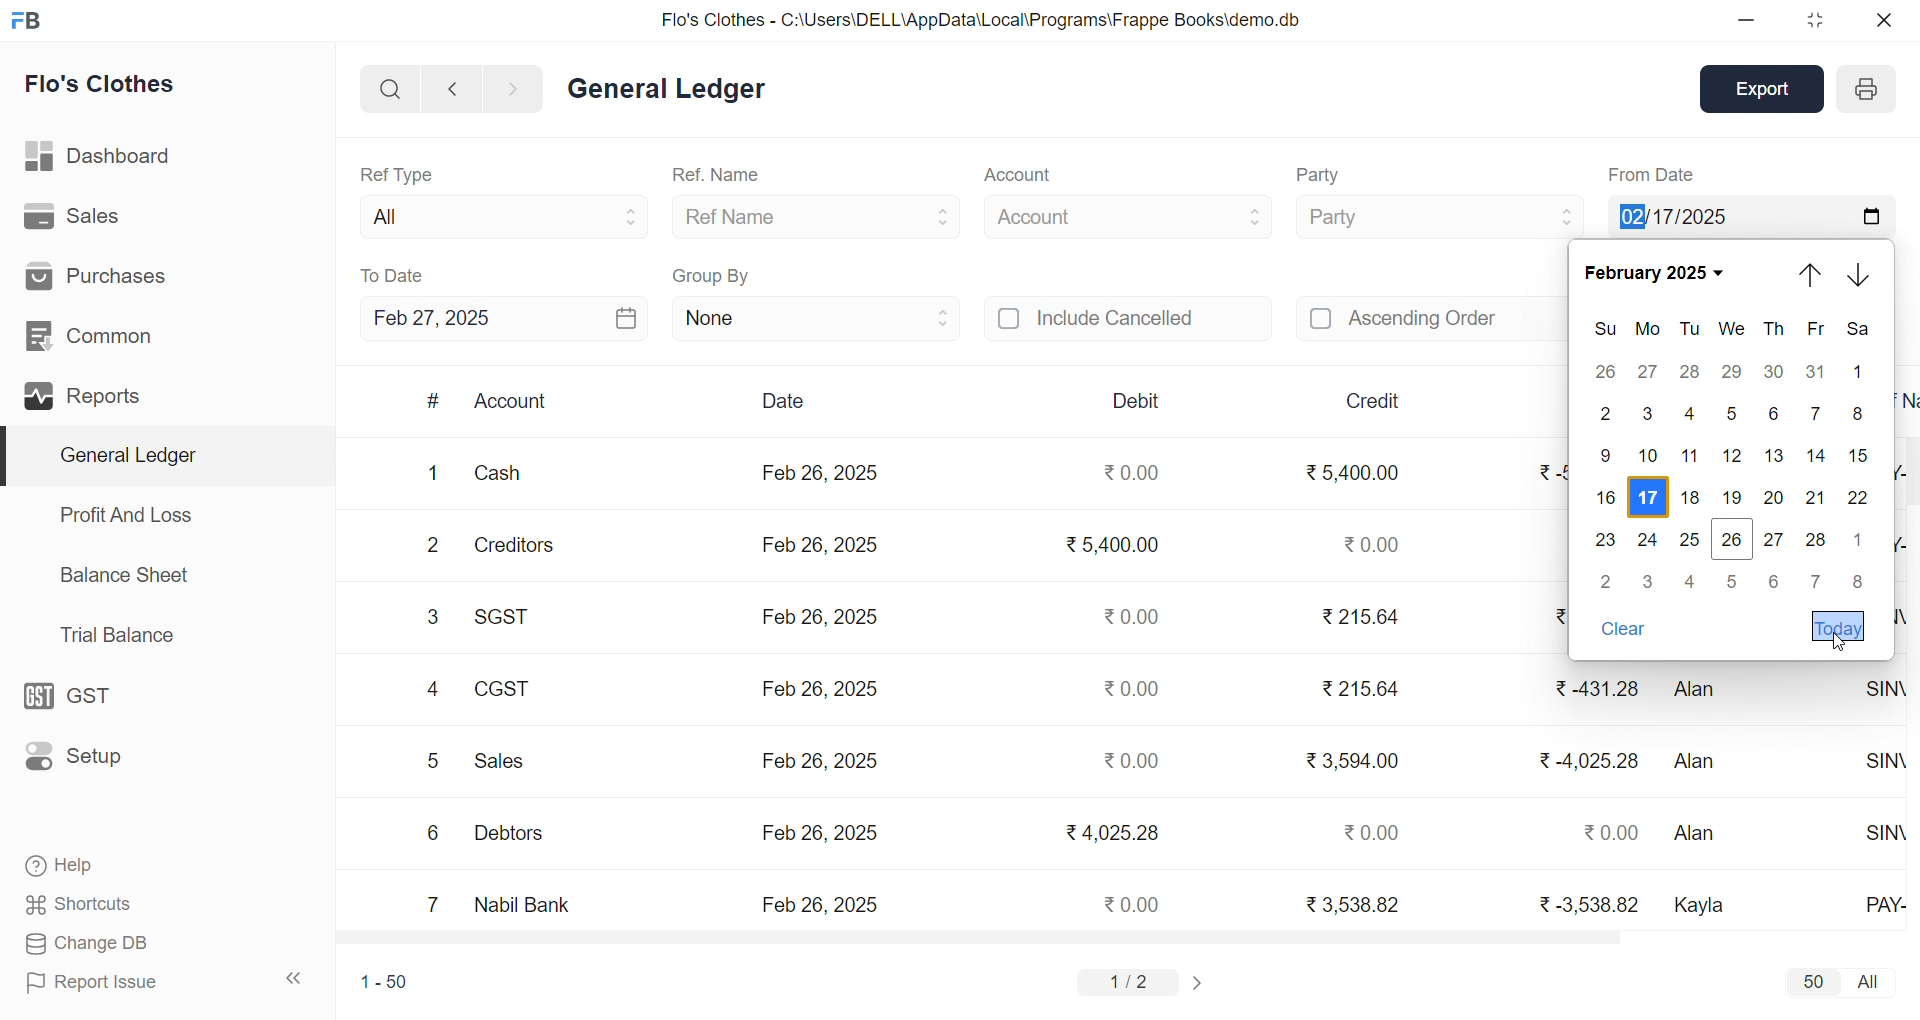 This screenshot has height=1020, width=1920. Describe the element at coordinates (1652, 174) in the screenshot. I see `From Date` at that location.